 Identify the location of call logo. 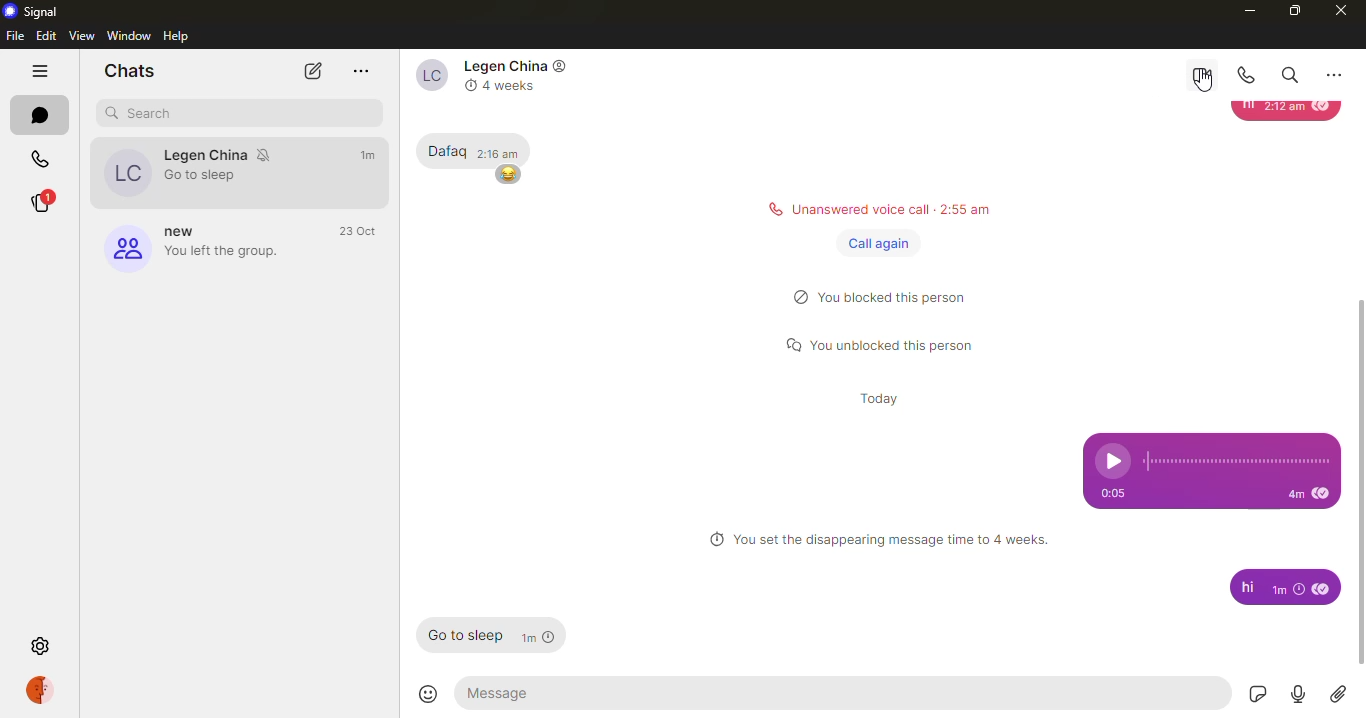
(771, 208).